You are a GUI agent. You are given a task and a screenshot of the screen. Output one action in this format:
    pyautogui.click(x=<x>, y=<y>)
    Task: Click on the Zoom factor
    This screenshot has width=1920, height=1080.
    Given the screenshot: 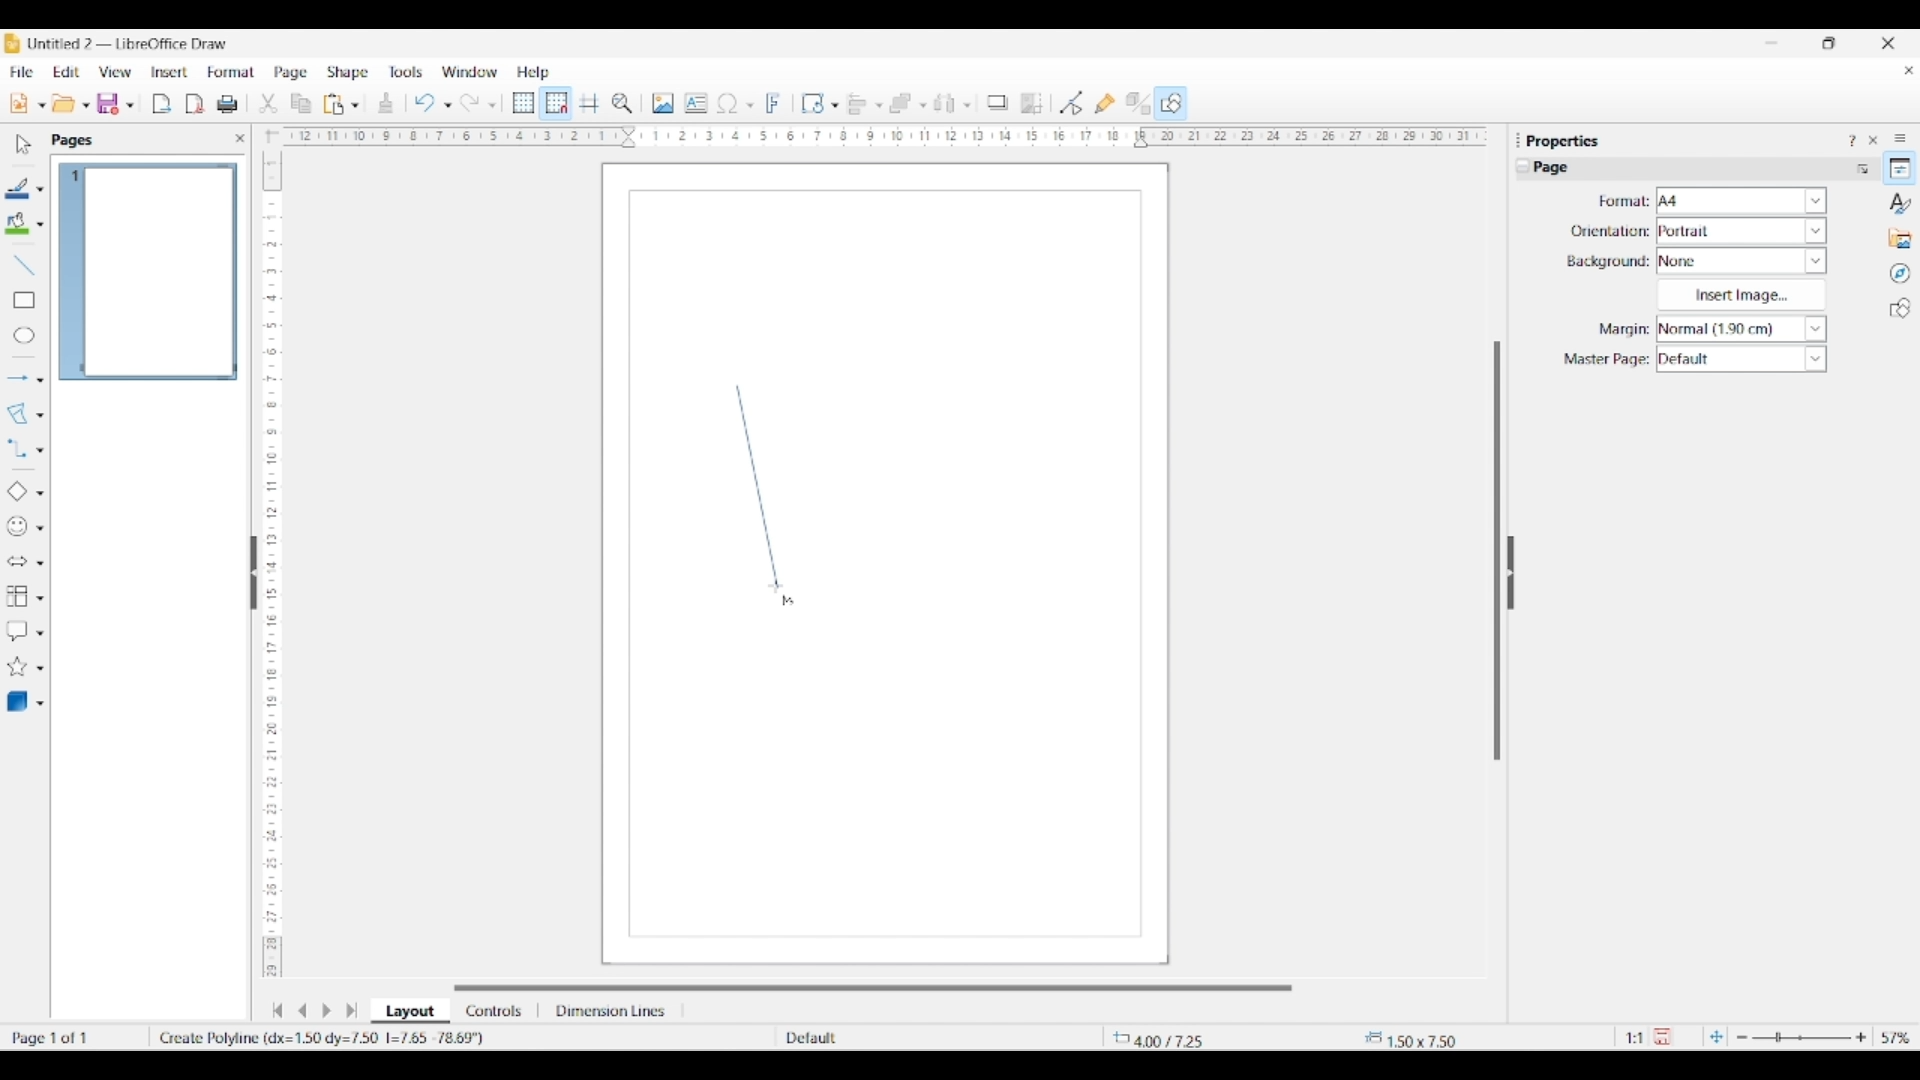 What is the action you would take?
    pyautogui.click(x=1897, y=1038)
    